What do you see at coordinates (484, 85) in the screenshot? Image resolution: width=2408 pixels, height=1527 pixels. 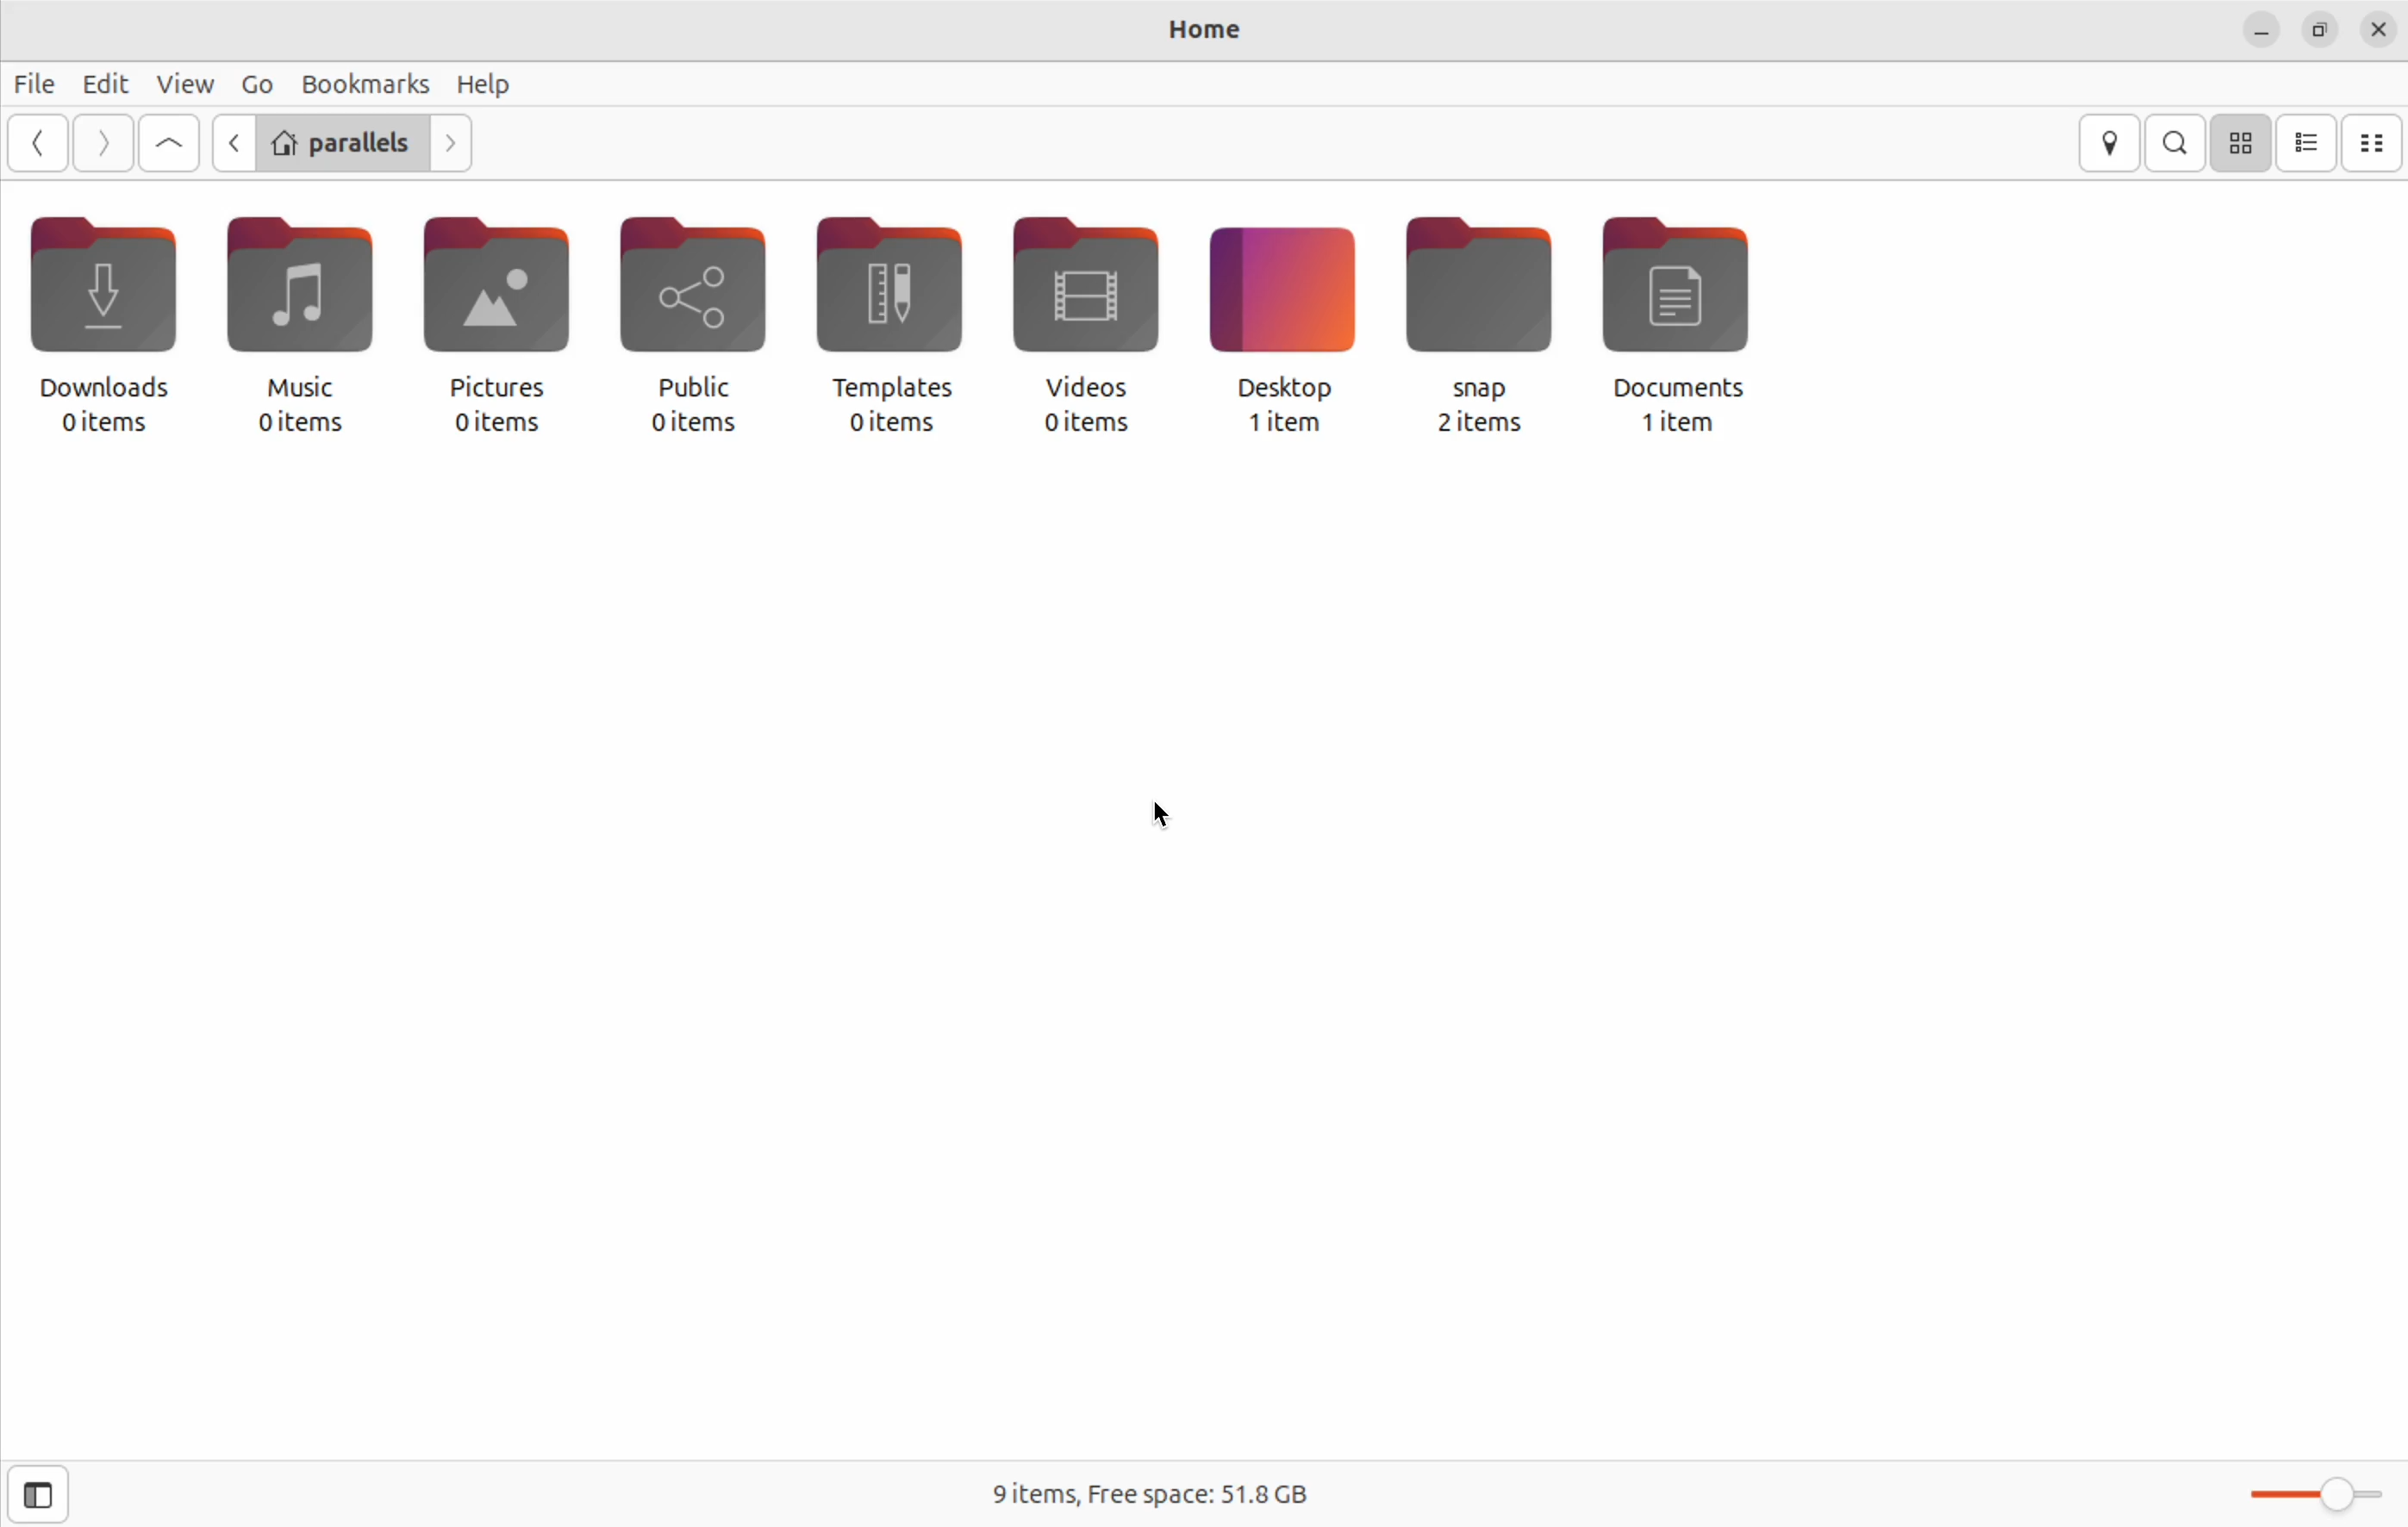 I see `help` at bounding box center [484, 85].